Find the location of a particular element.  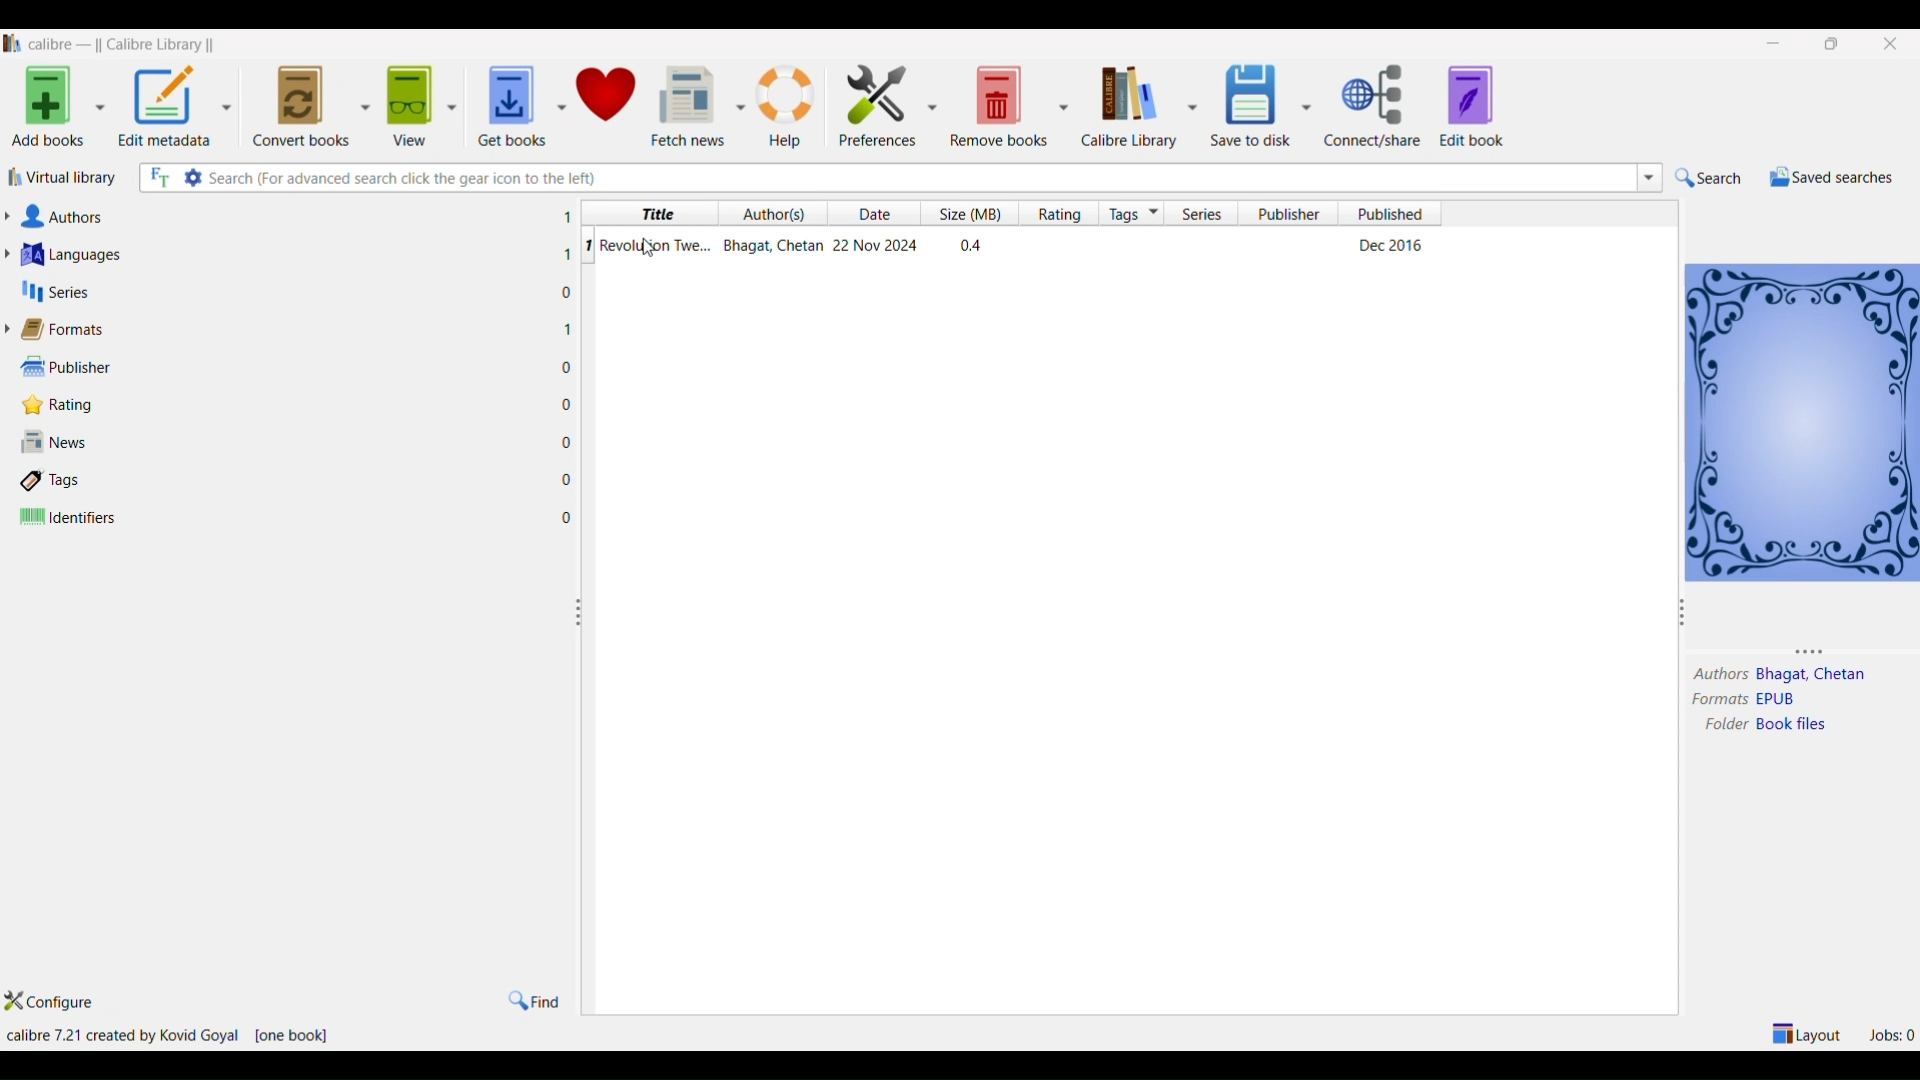

0 is located at coordinates (568, 368).